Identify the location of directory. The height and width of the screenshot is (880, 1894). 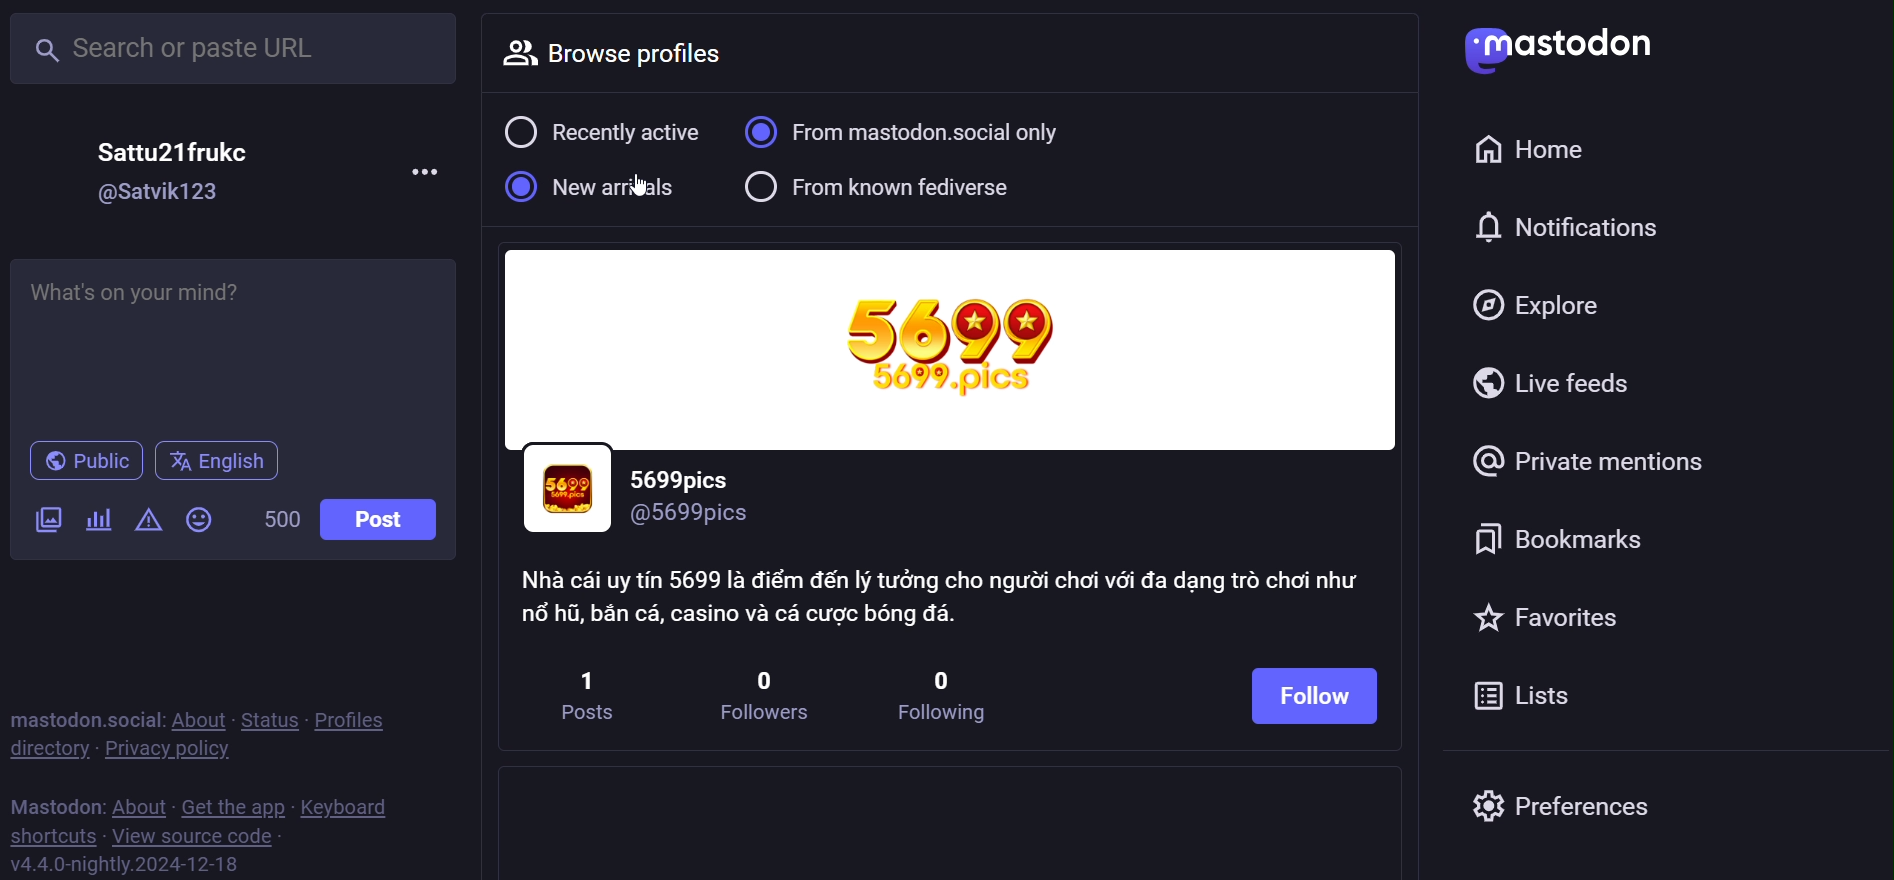
(49, 749).